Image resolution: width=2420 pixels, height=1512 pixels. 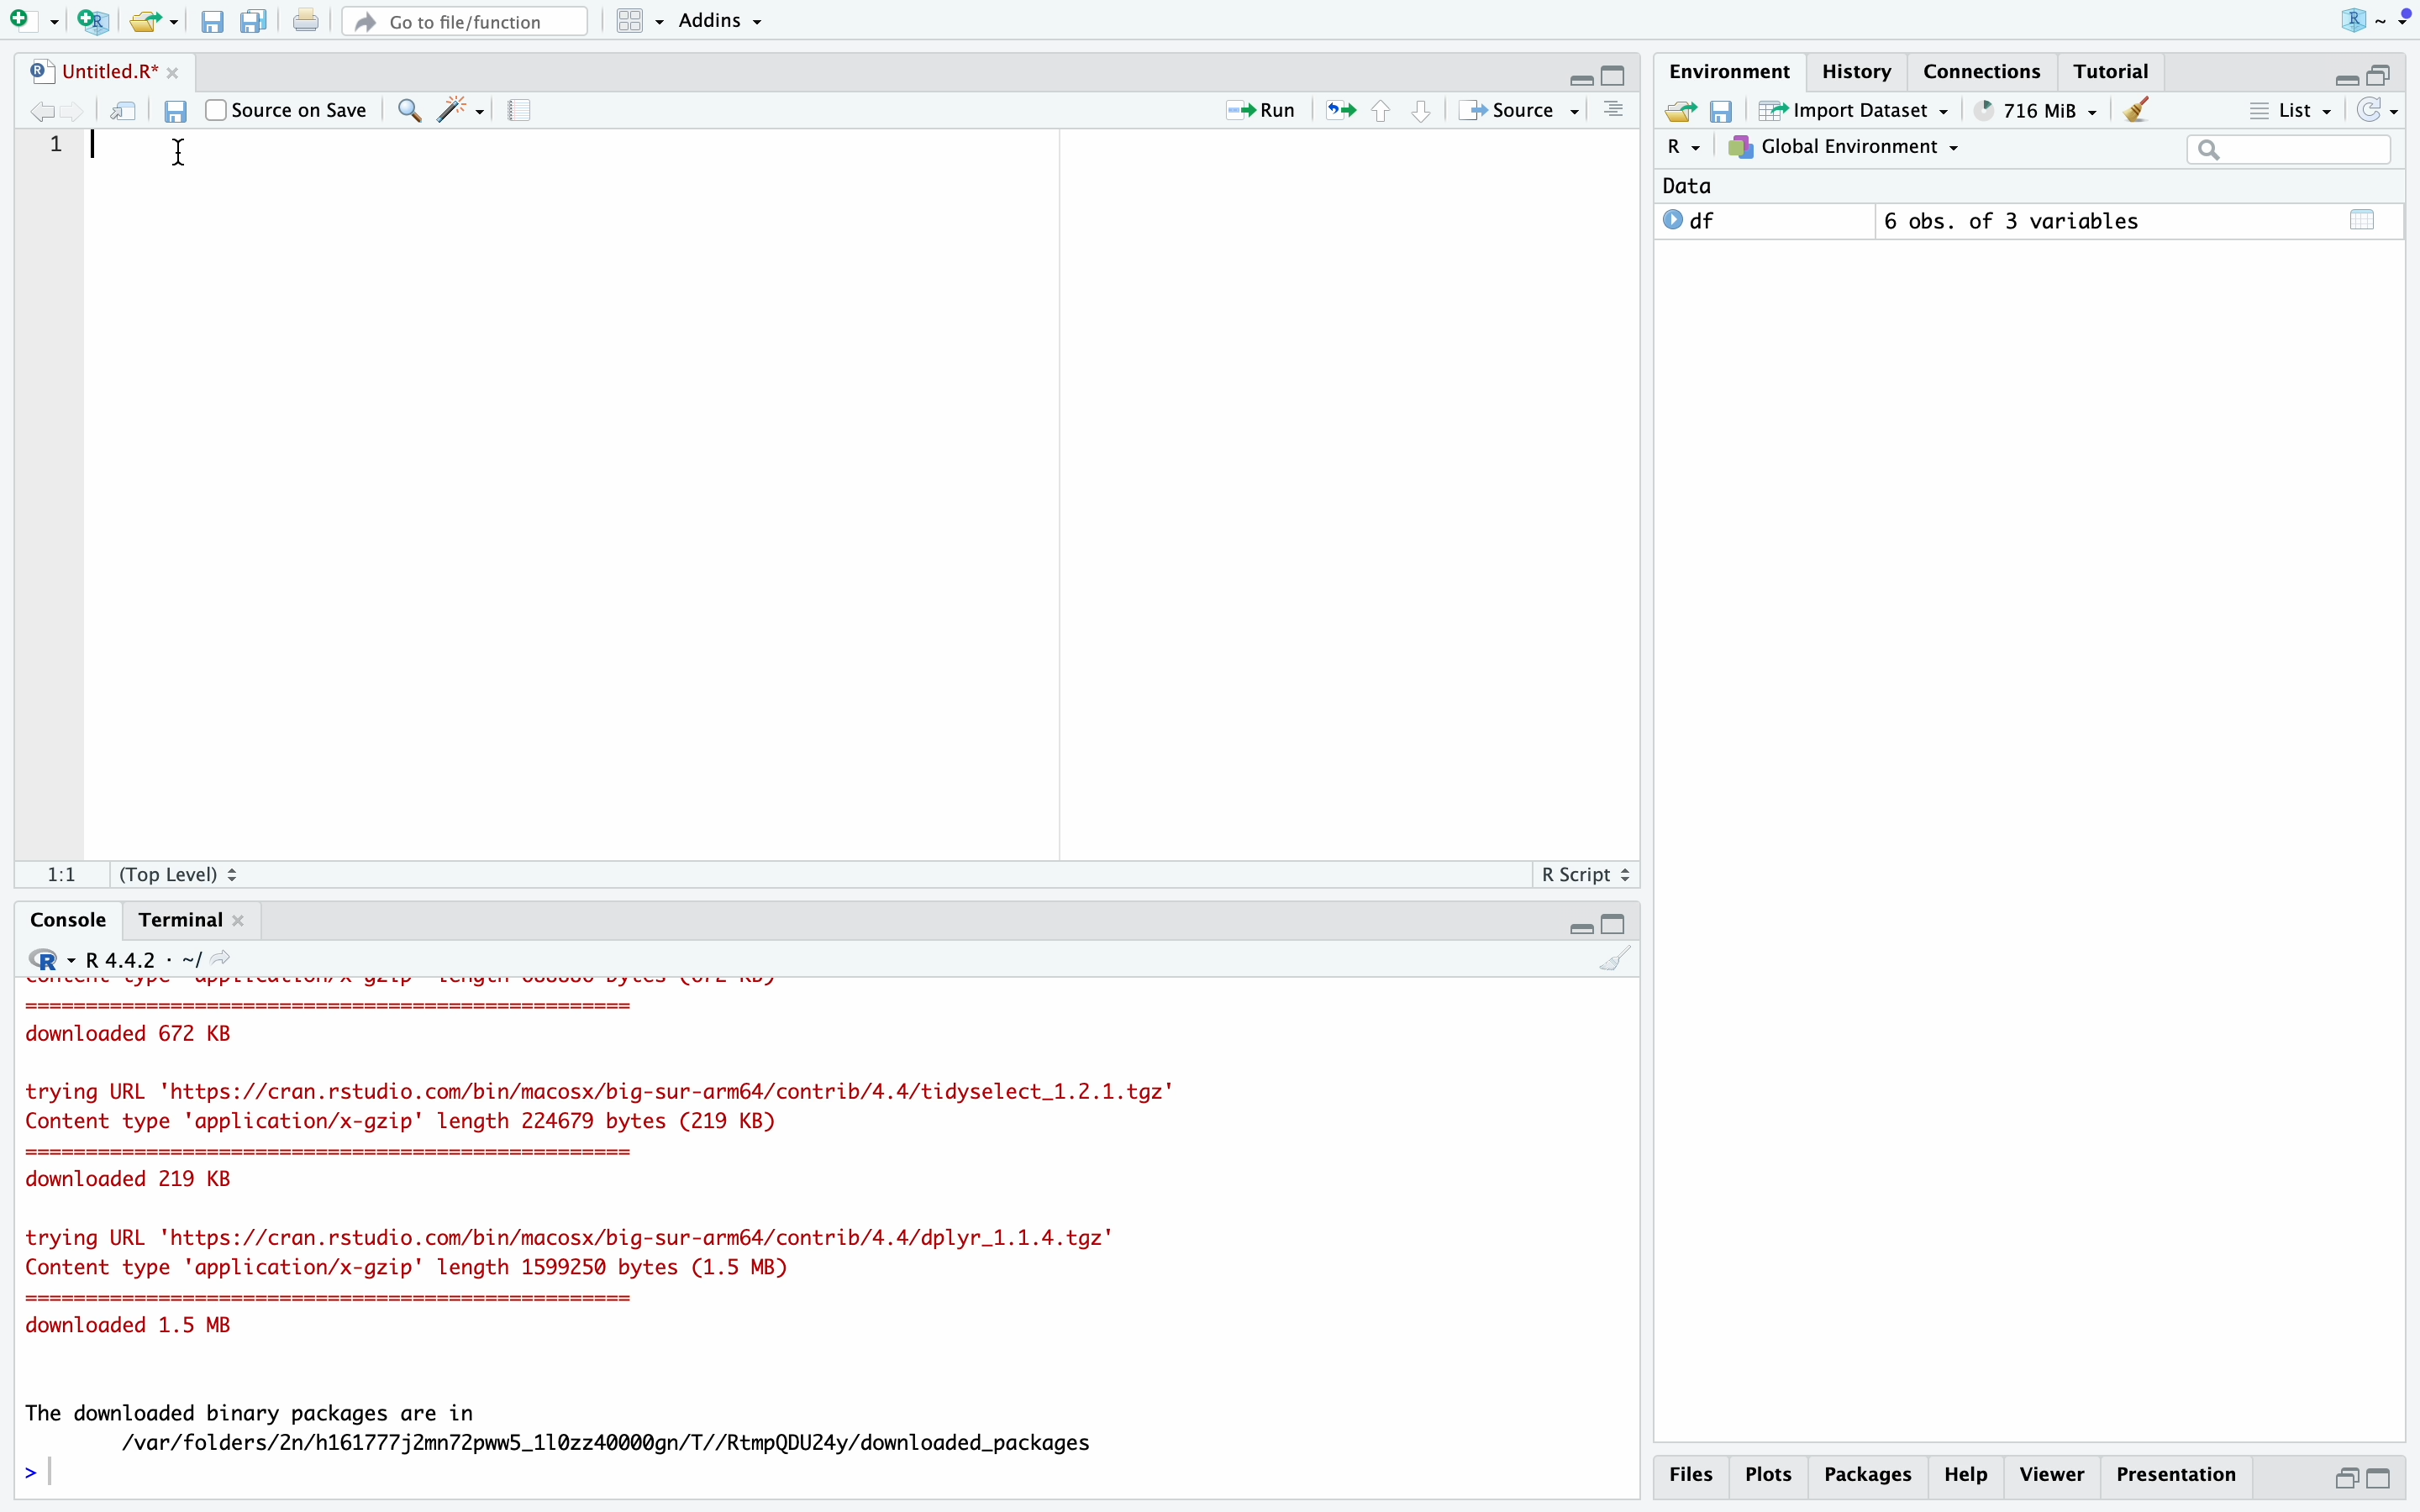 What do you see at coordinates (60, 874) in the screenshot?
I see `1:1` at bounding box center [60, 874].